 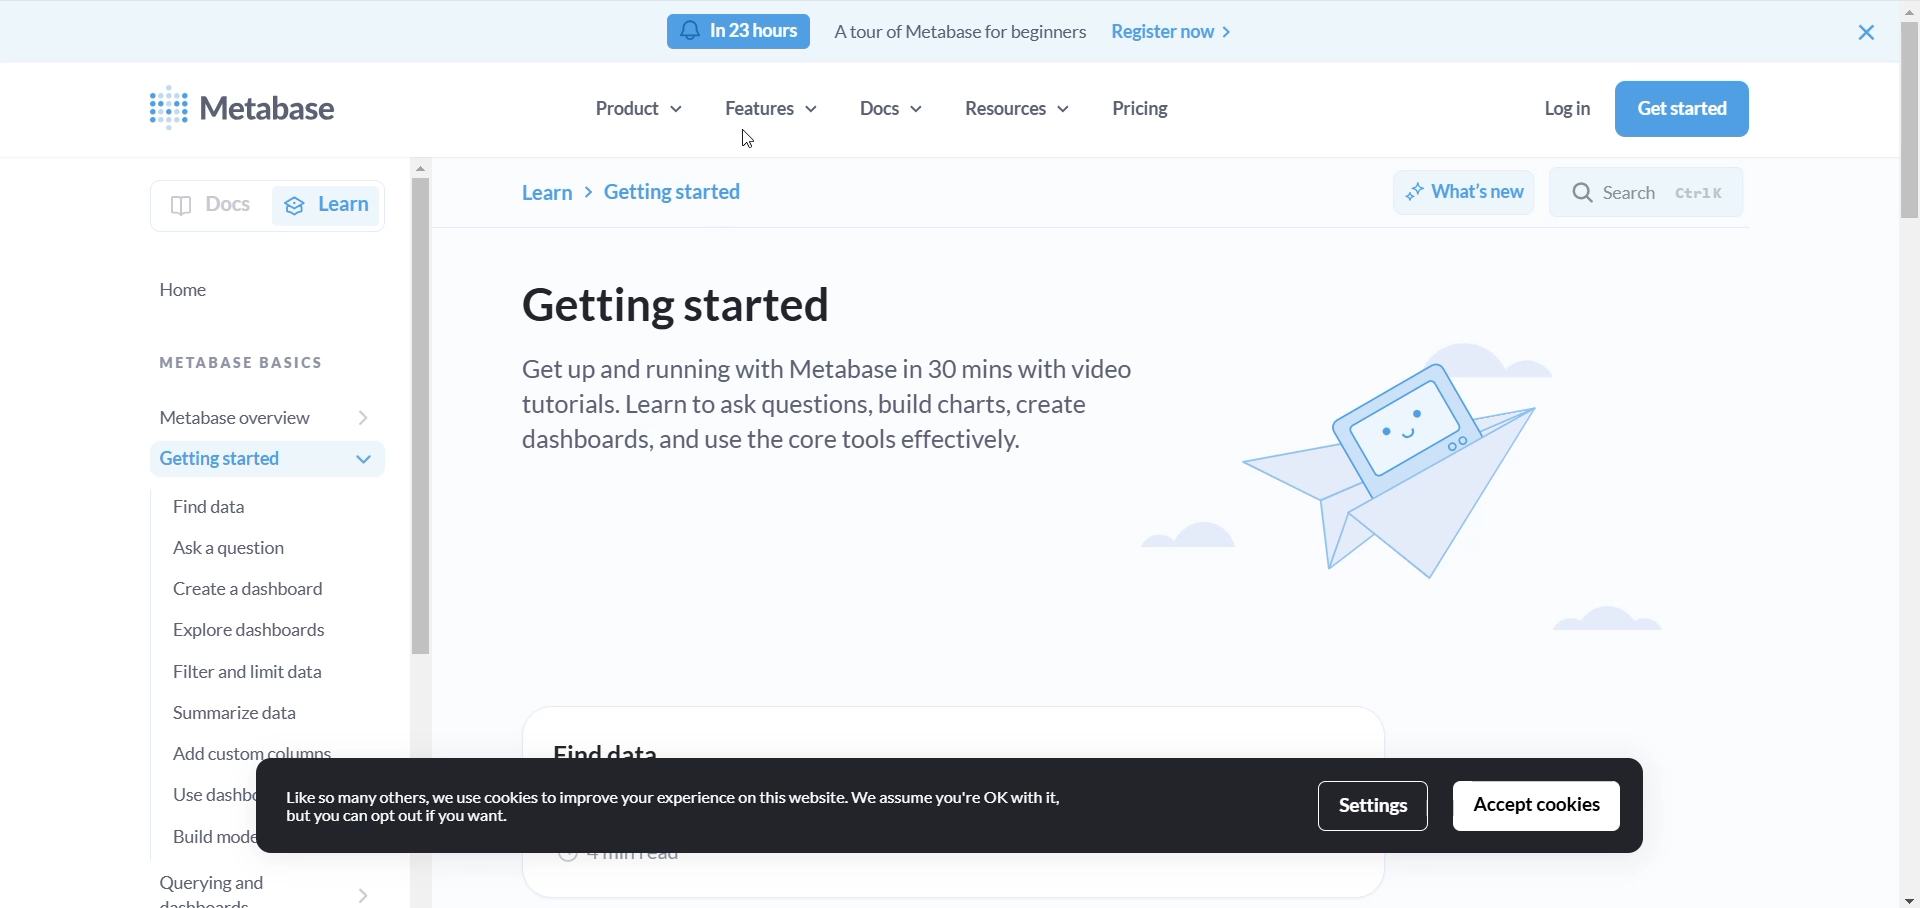 I want to click on Ask a question, so click(x=255, y=548).